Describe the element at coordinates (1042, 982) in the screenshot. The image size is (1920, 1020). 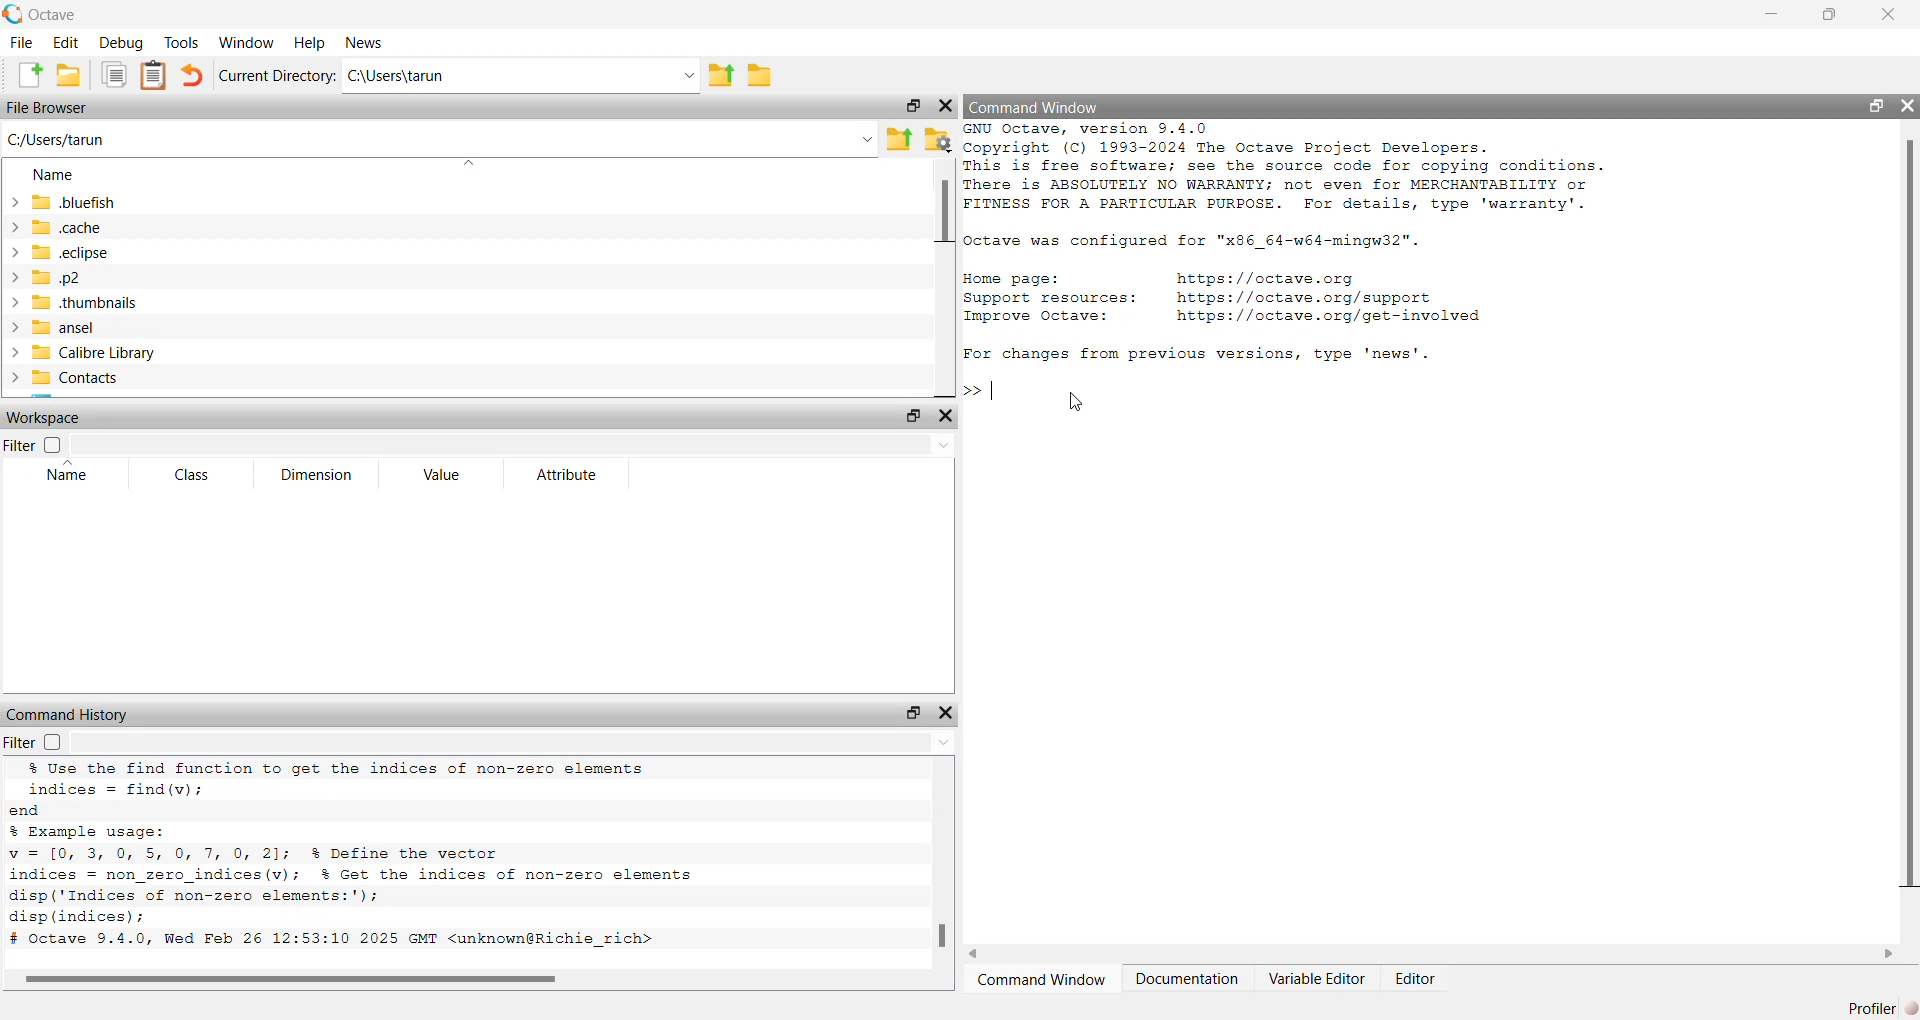
I see `Command Window` at that location.